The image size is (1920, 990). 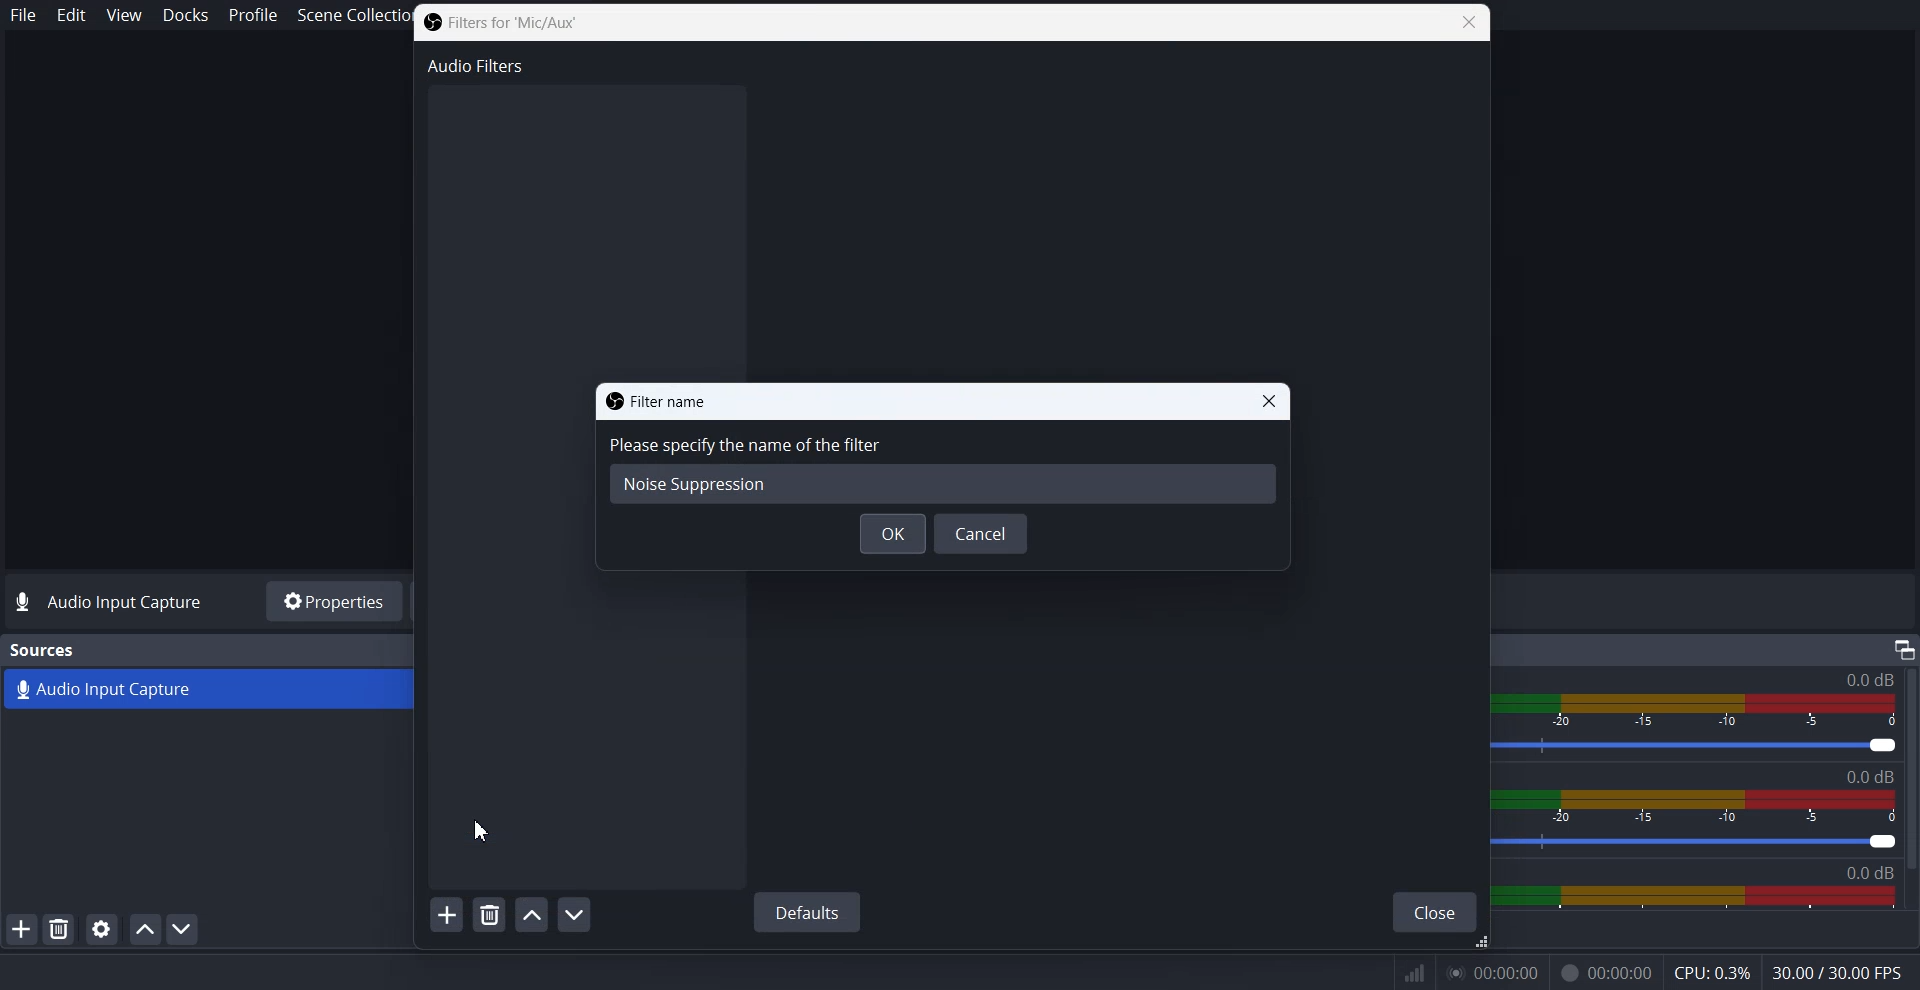 What do you see at coordinates (21, 928) in the screenshot?
I see `Add Source` at bounding box center [21, 928].